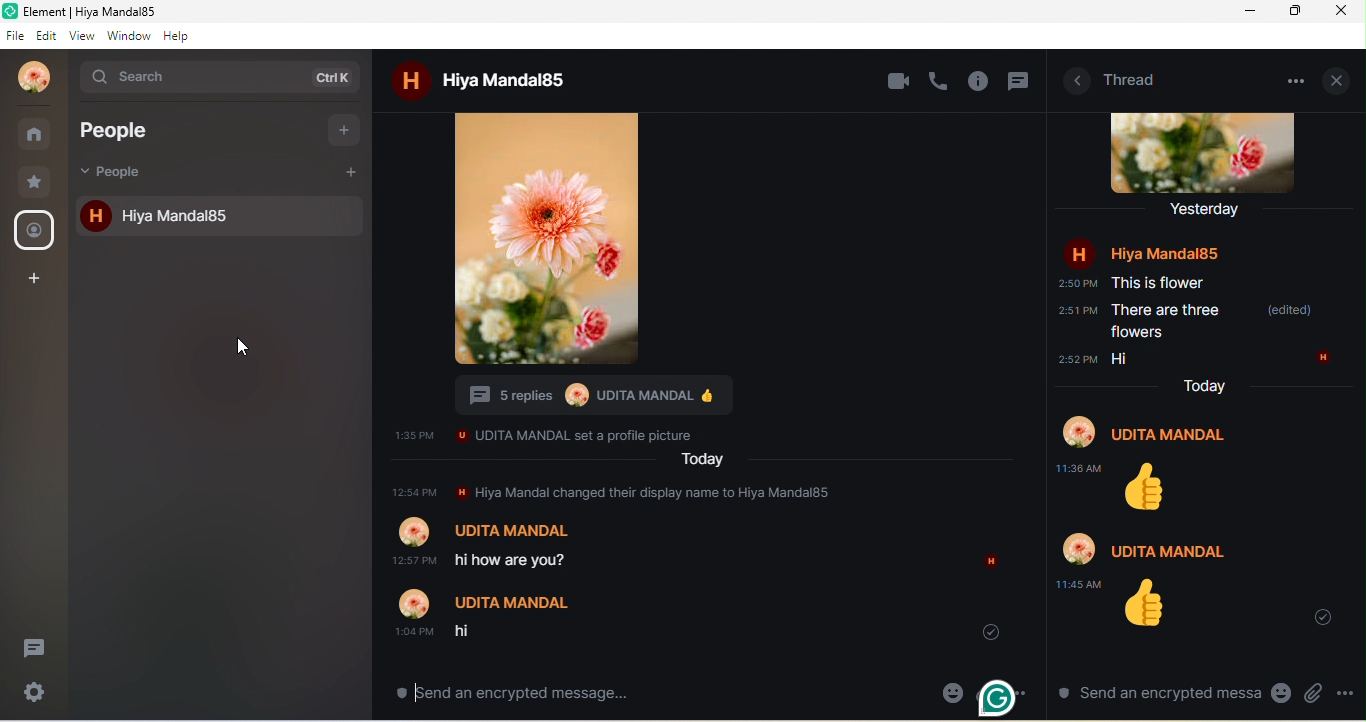 The width and height of the screenshot is (1366, 722). What do you see at coordinates (1245, 13) in the screenshot?
I see `minimize` at bounding box center [1245, 13].